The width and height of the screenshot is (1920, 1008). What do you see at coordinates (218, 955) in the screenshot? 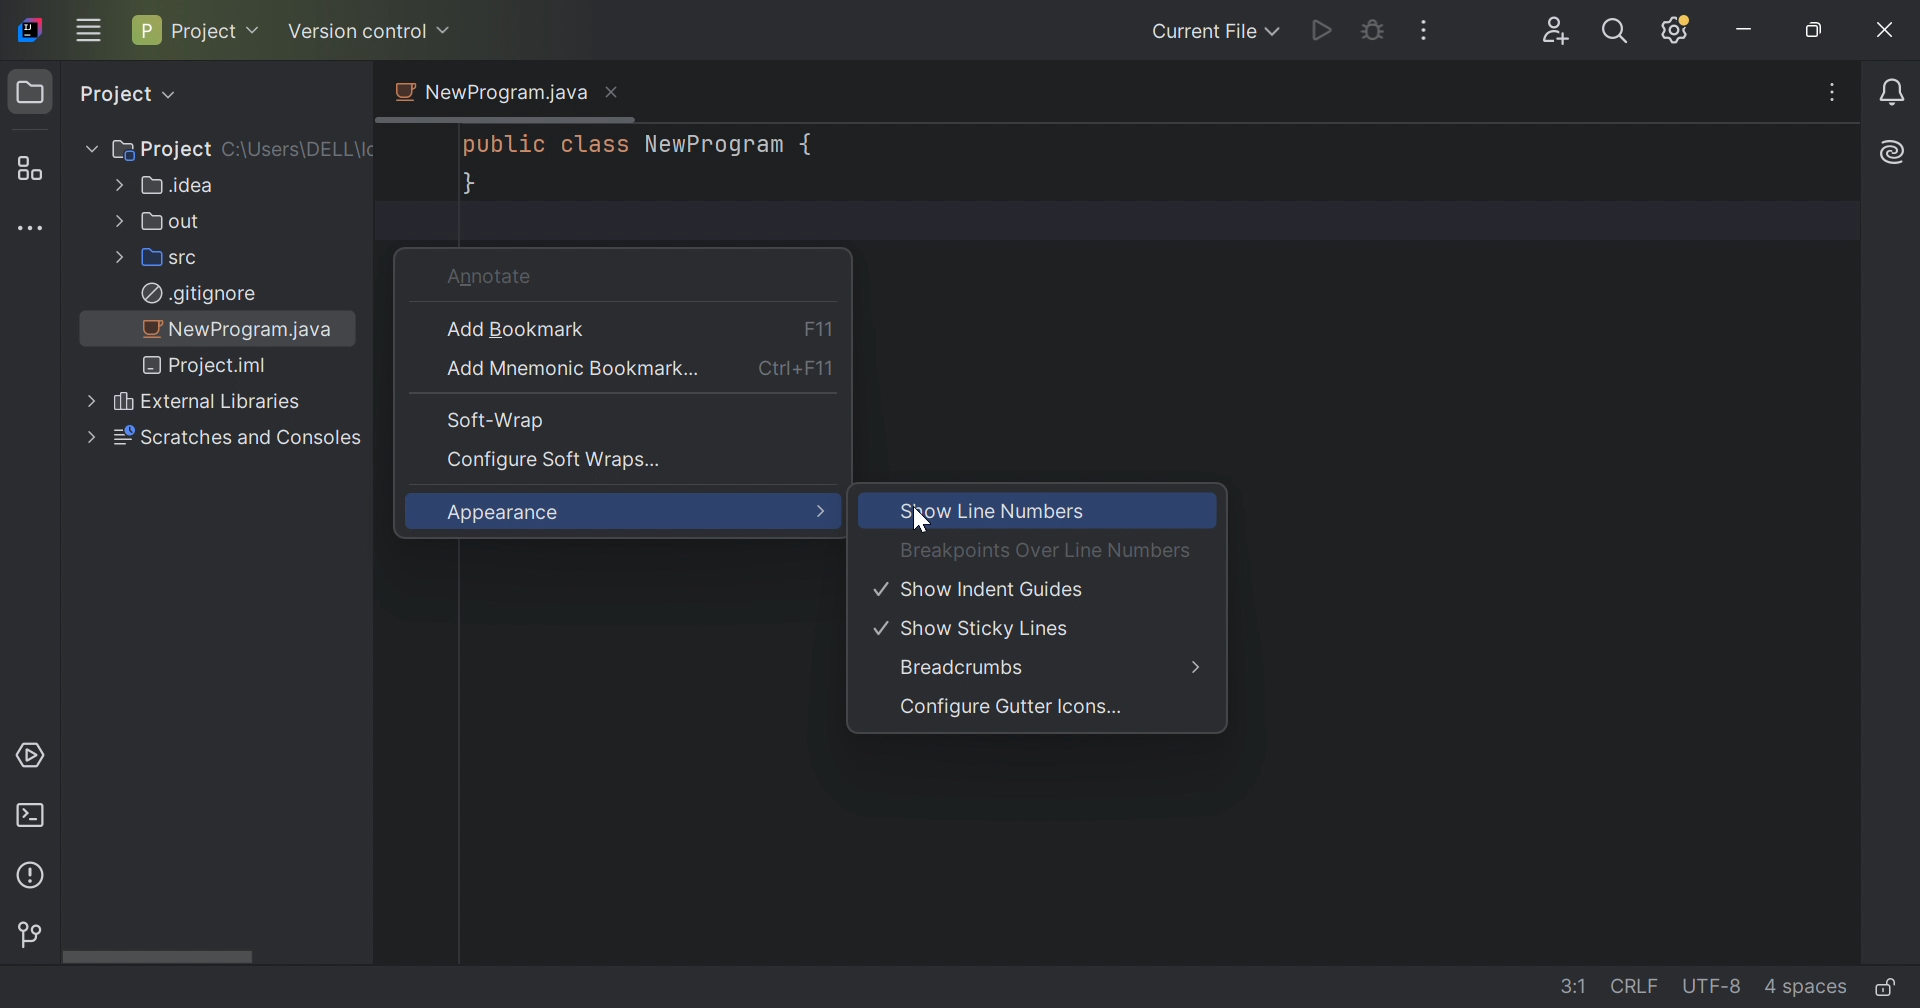
I see `Scroll Bar` at bounding box center [218, 955].